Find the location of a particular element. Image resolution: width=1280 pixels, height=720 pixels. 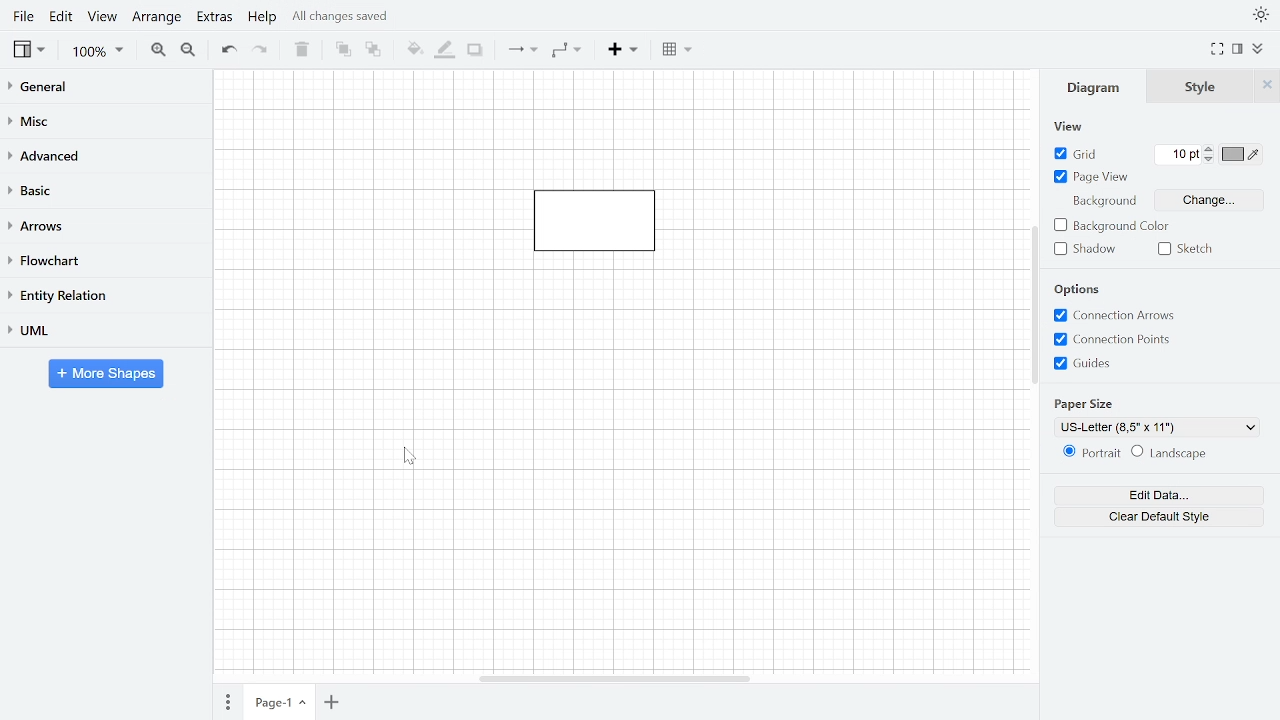

Edit data is located at coordinates (1167, 494).